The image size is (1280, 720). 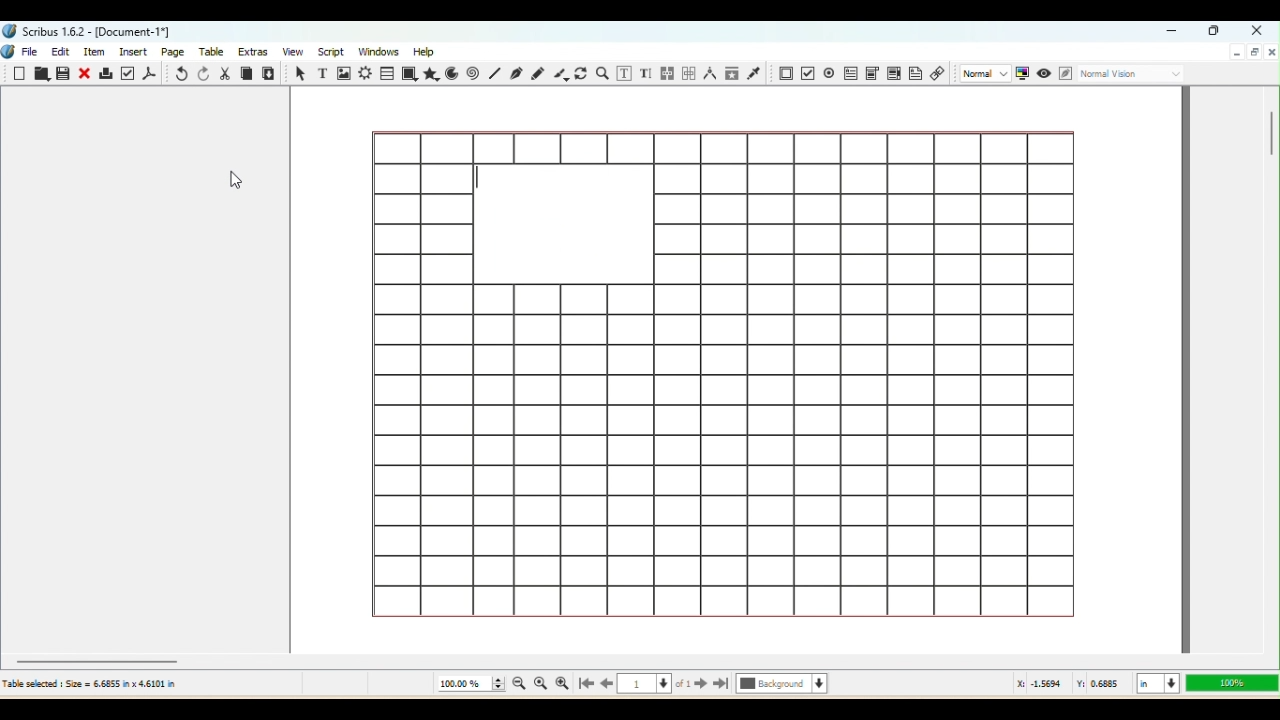 I want to click on Scribus 1.6.2- [Document-1"], so click(x=90, y=31).